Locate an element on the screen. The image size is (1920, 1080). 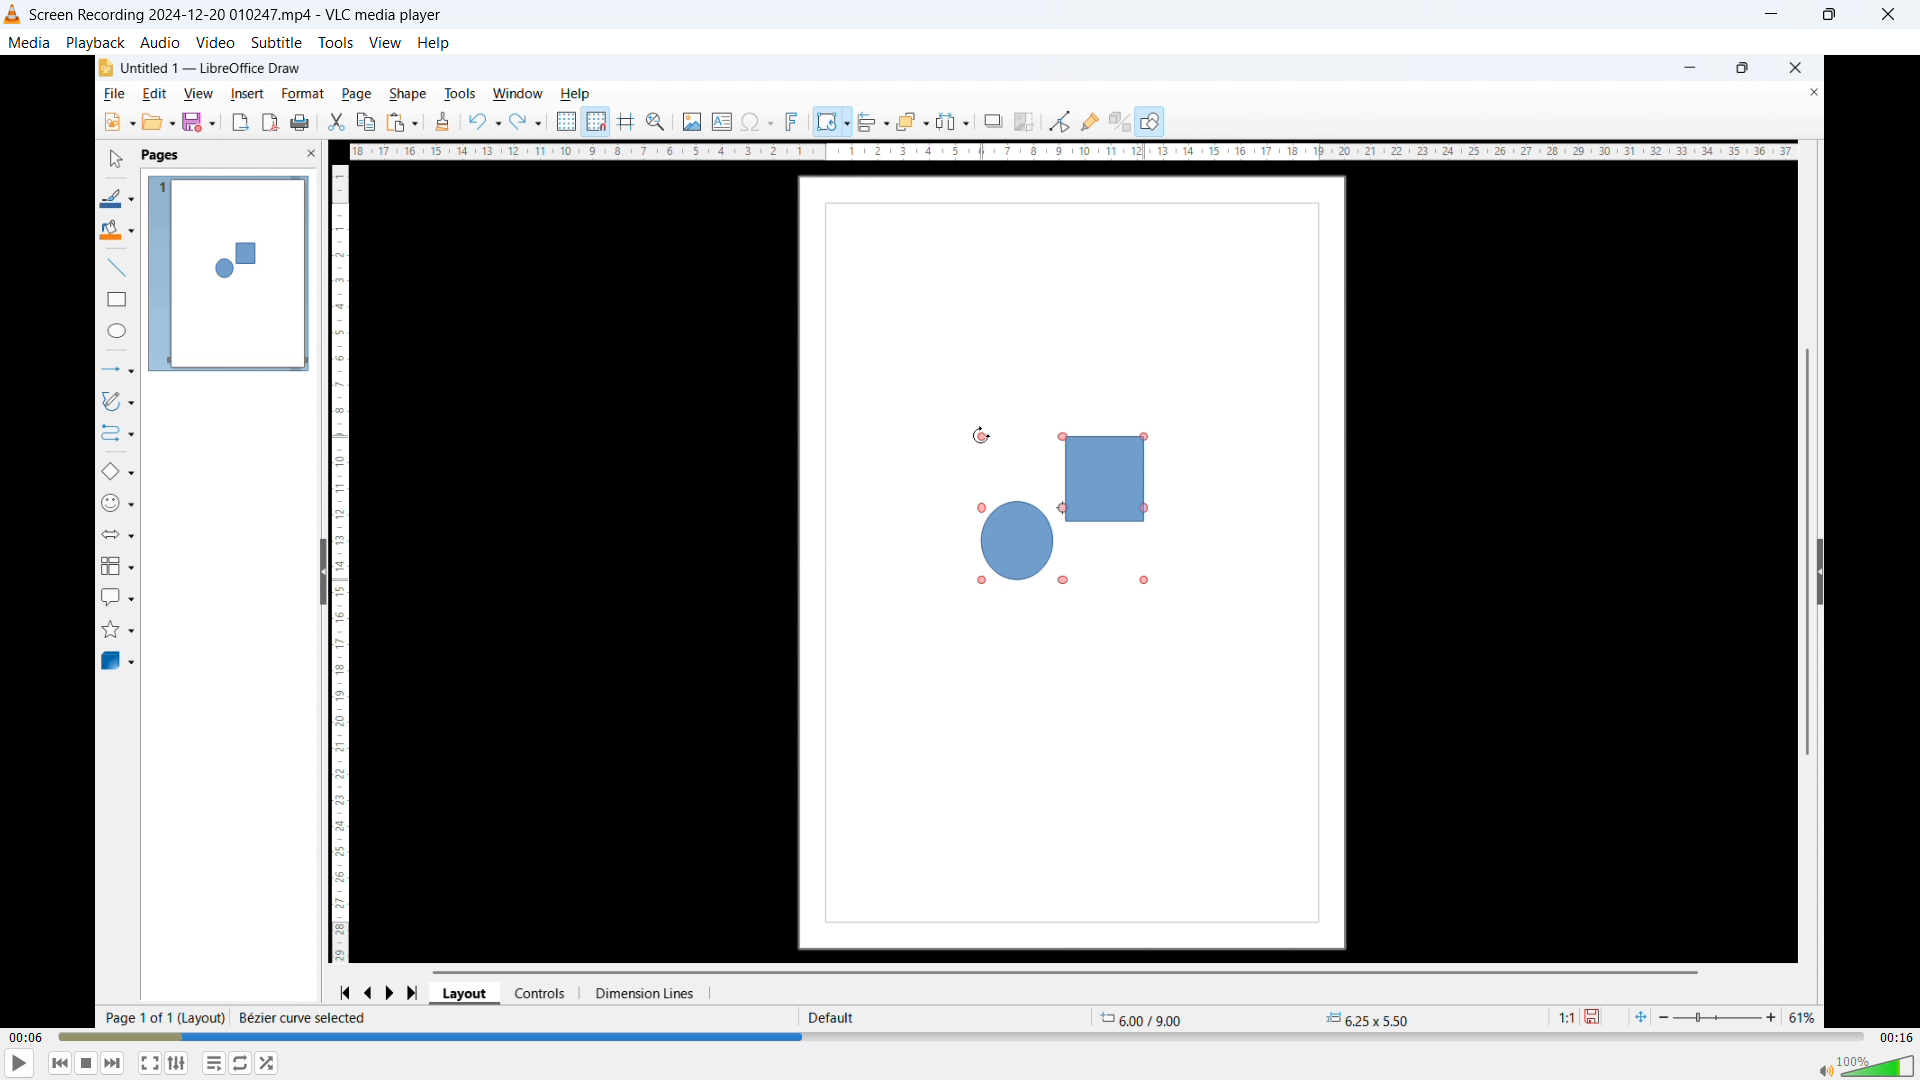
Video playback  is located at coordinates (956, 541).